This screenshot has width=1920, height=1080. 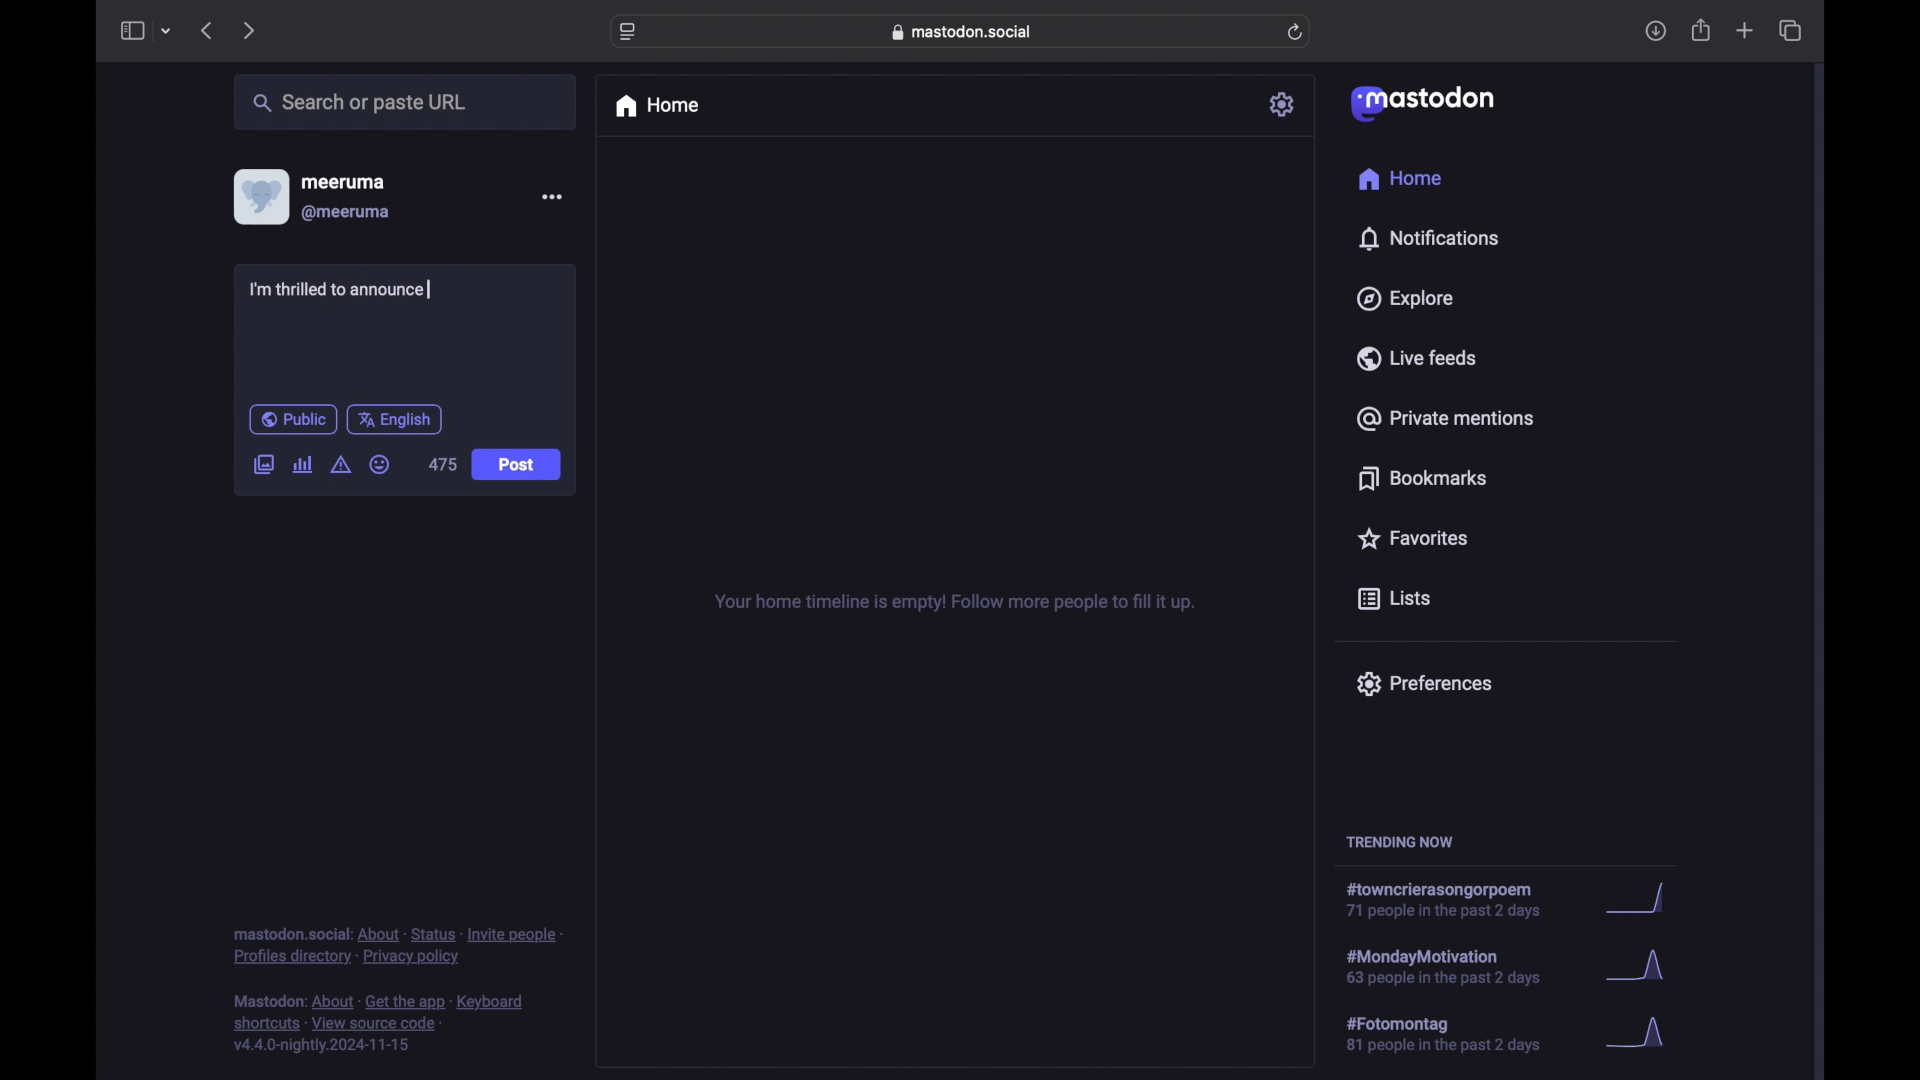 What do you see at coordinates (516, 465) in the screenshot?
I see `post` at bounding box center [516, 465].